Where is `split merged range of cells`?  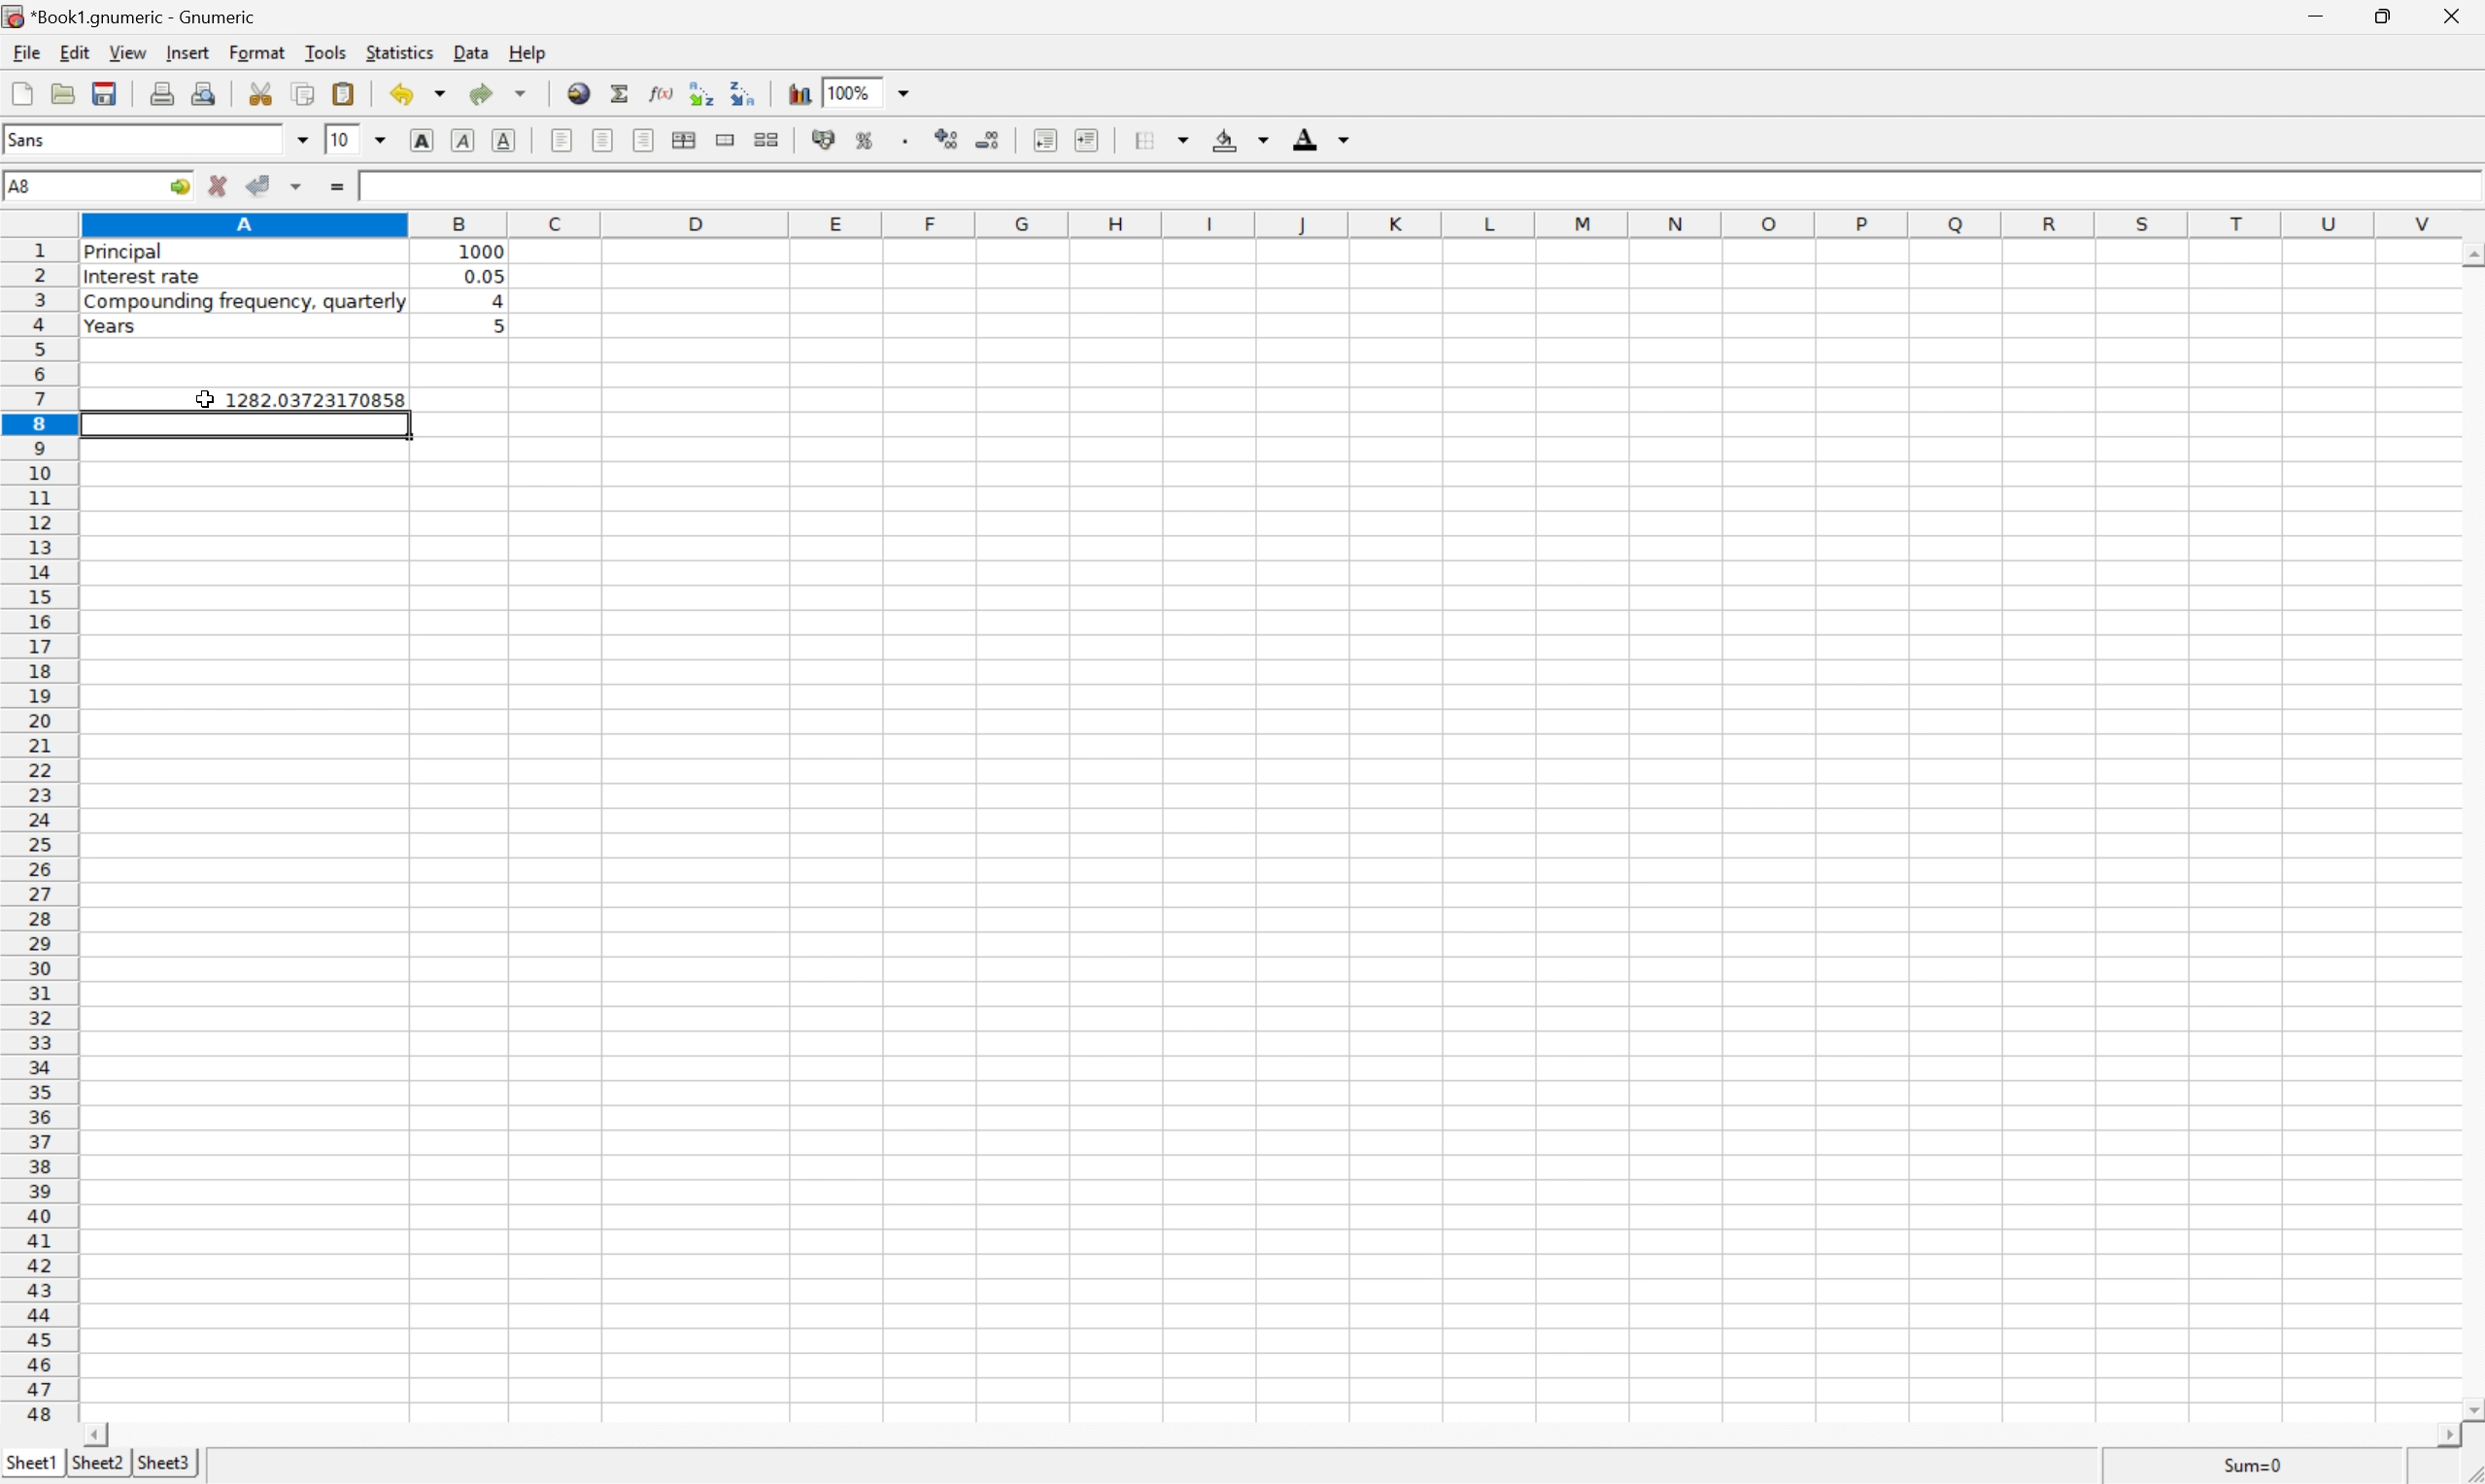 split merged range of cells is located at coordinates (767, 139).